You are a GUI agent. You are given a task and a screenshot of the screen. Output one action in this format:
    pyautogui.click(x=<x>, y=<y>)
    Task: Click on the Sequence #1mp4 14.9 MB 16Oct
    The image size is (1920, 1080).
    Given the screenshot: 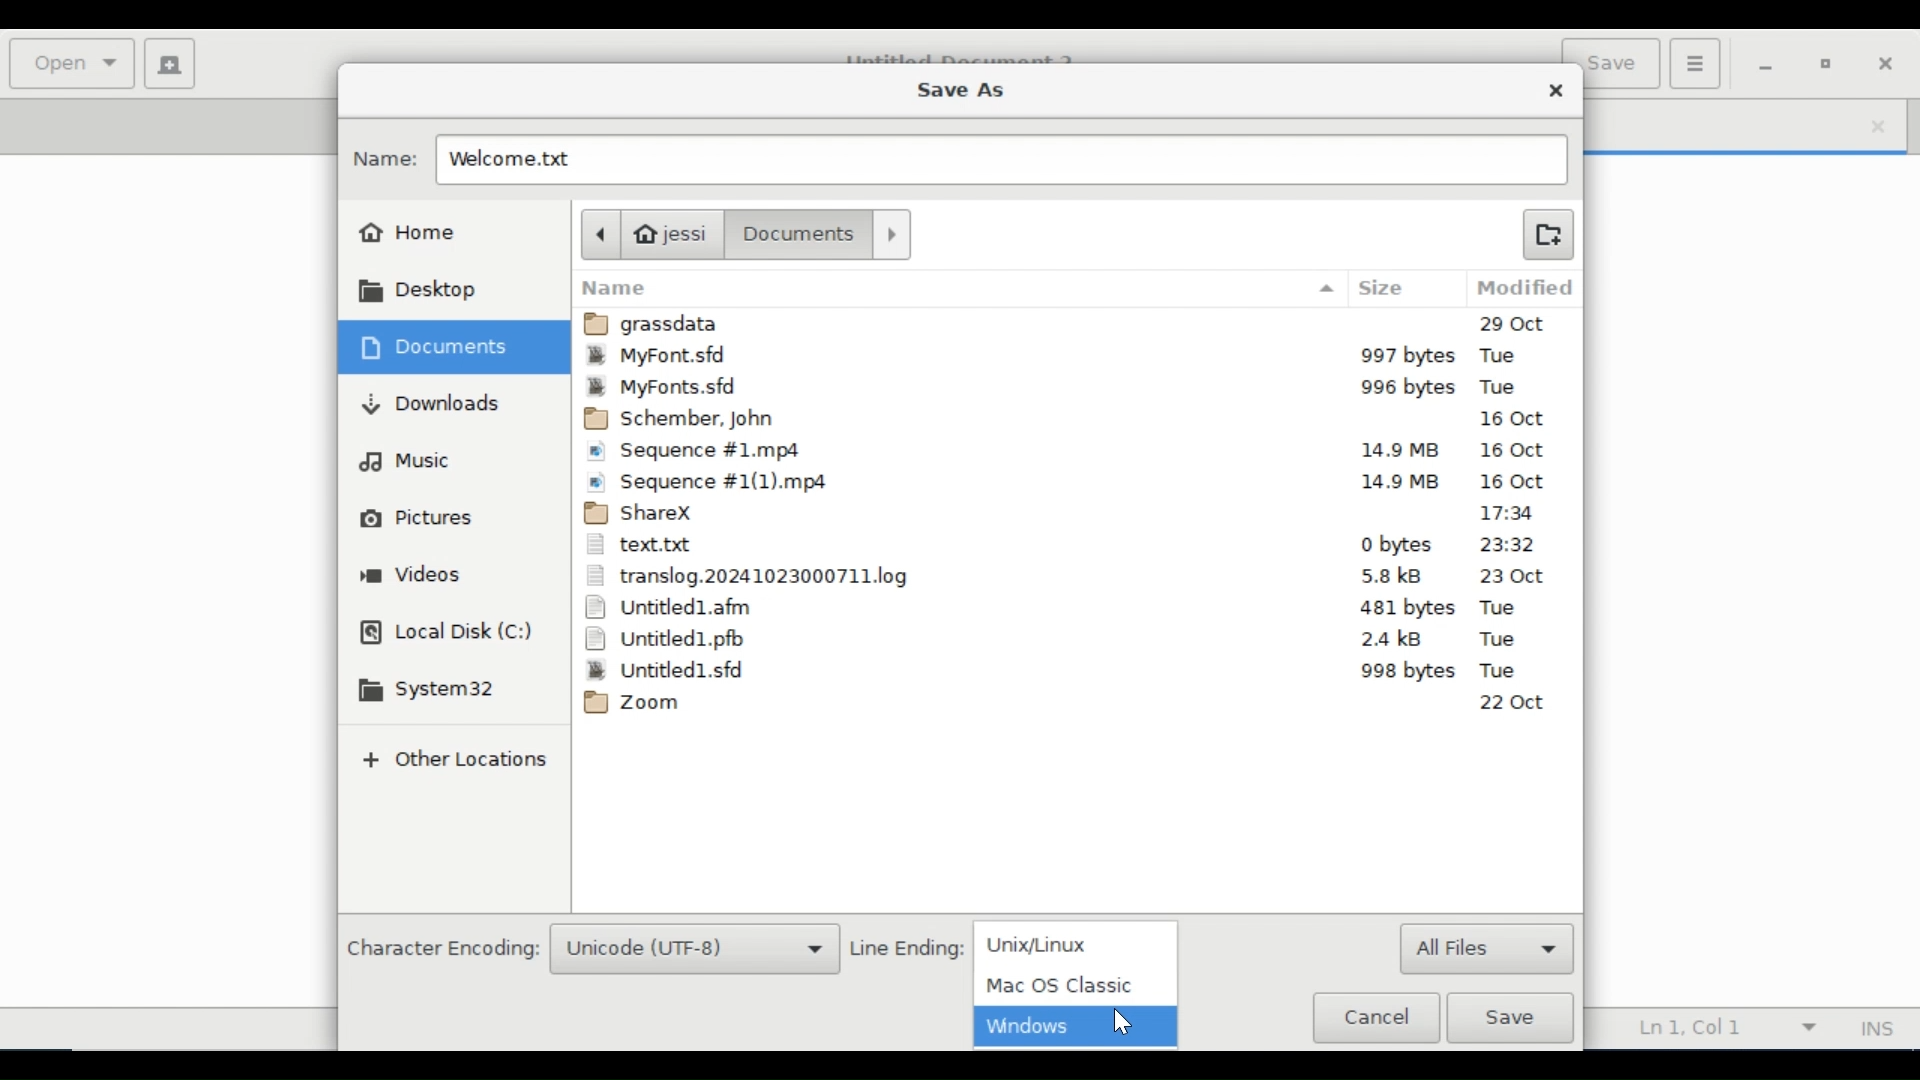 What is the action you would take?
    pyautogui.click(x=1072, y=453)
    